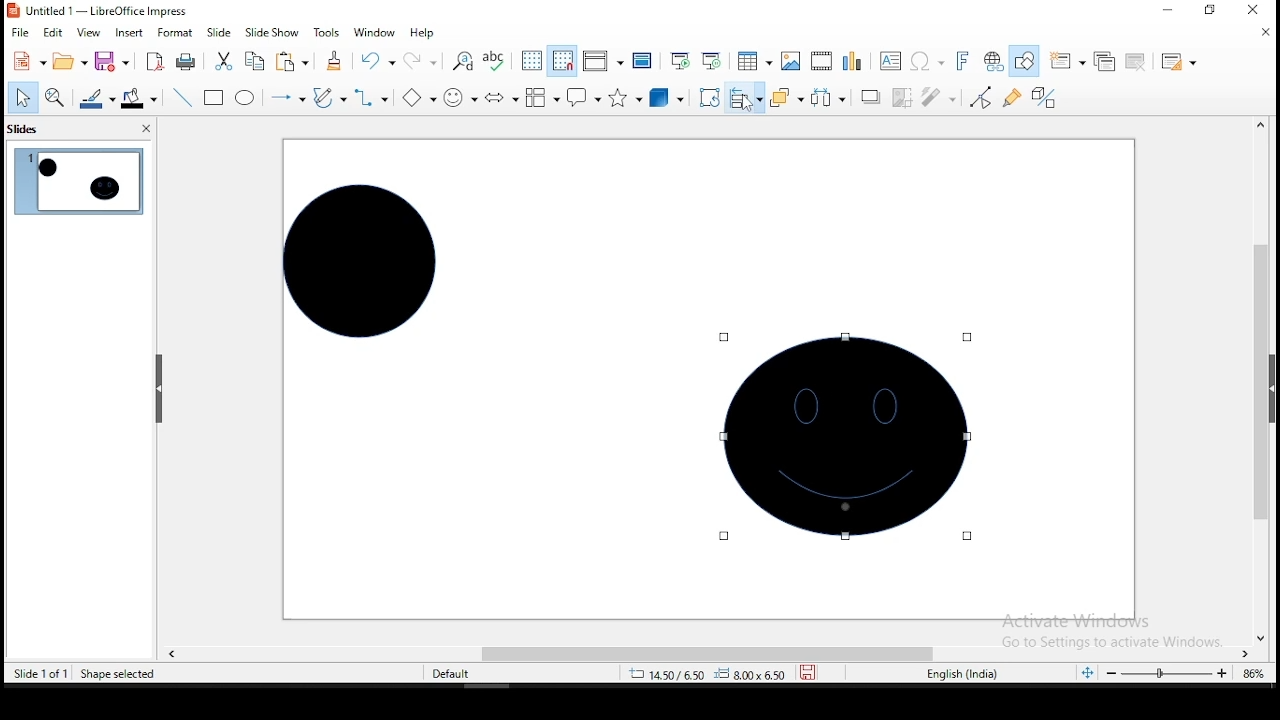 The image size is (1280, 720). What do you see at coordinates (42, 673) in the screenshot?
I see `slide 1 of 1` at bounding box center [42, 673].